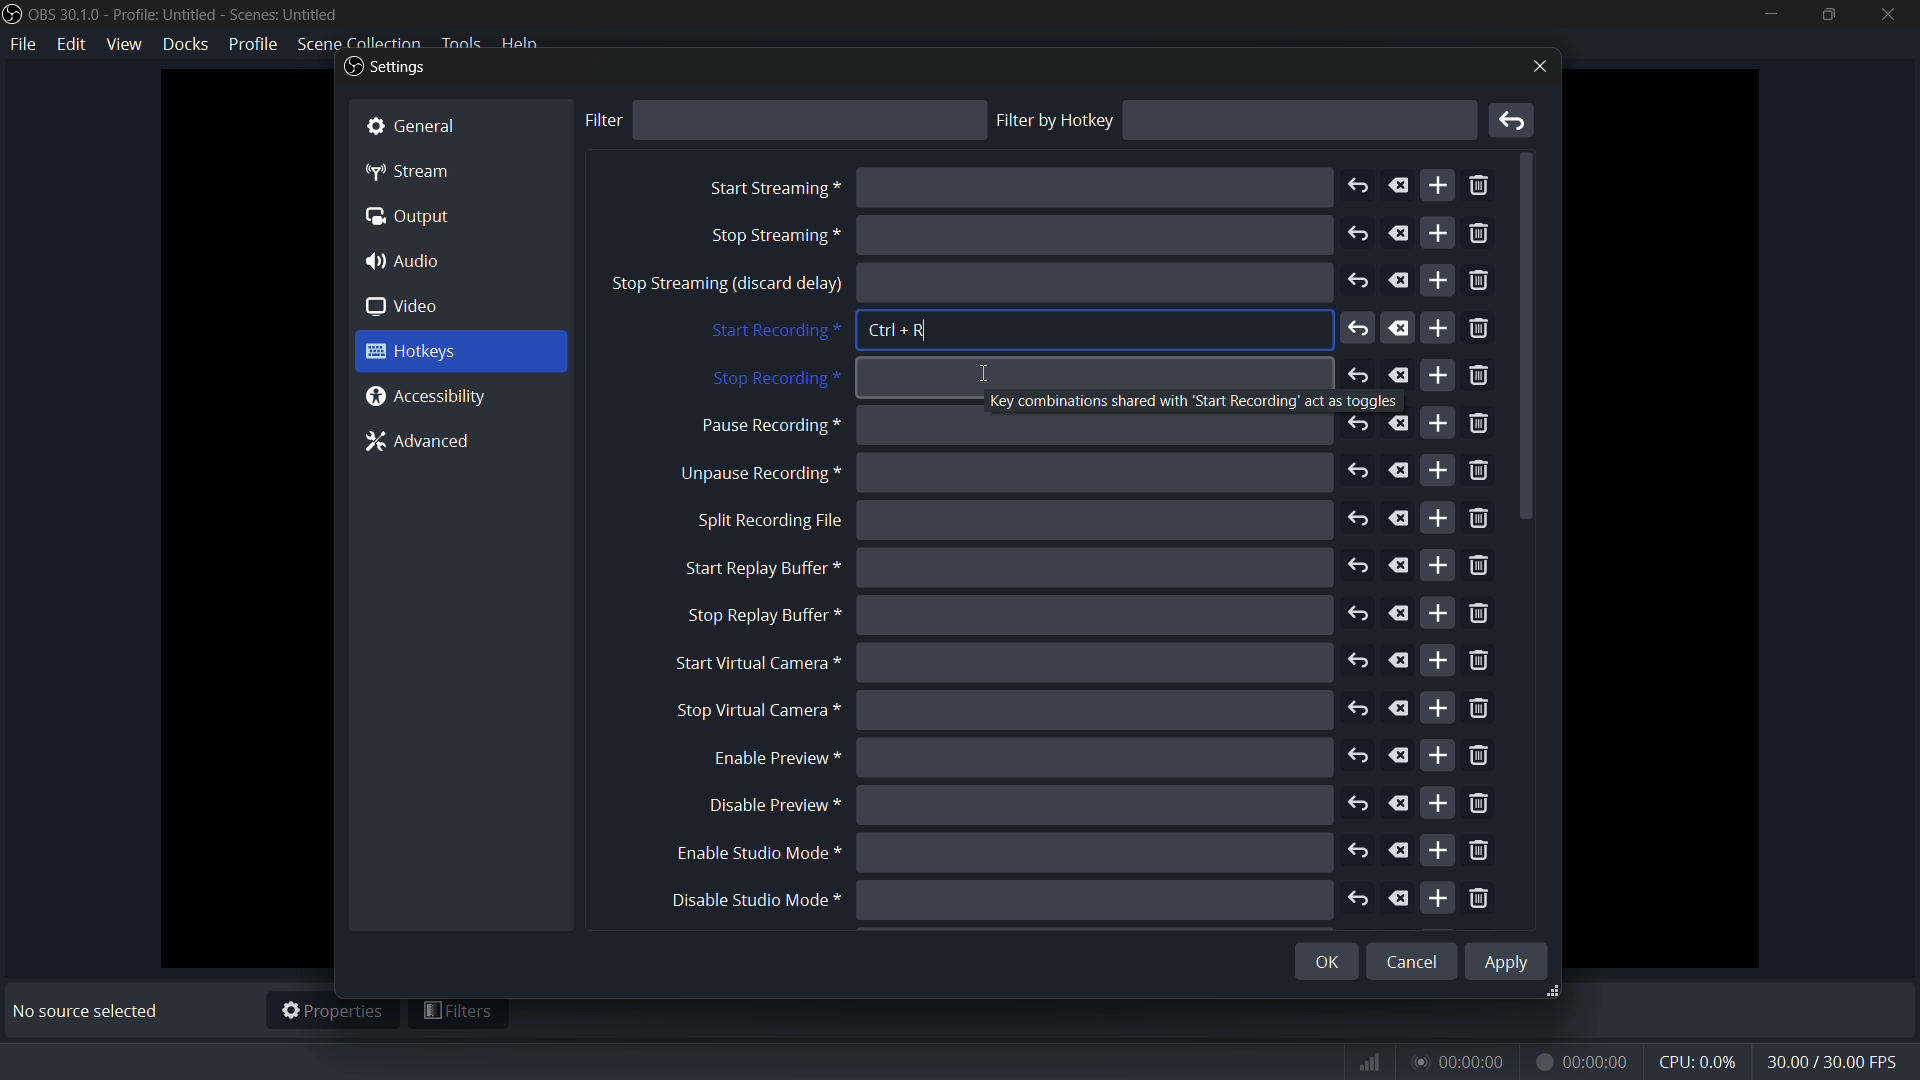 This screenshot has height=1080, width=1920. What do you see at coordinates (412, 219) in the screenshot?
I see `(a Output` at bounding box center [412, 219].